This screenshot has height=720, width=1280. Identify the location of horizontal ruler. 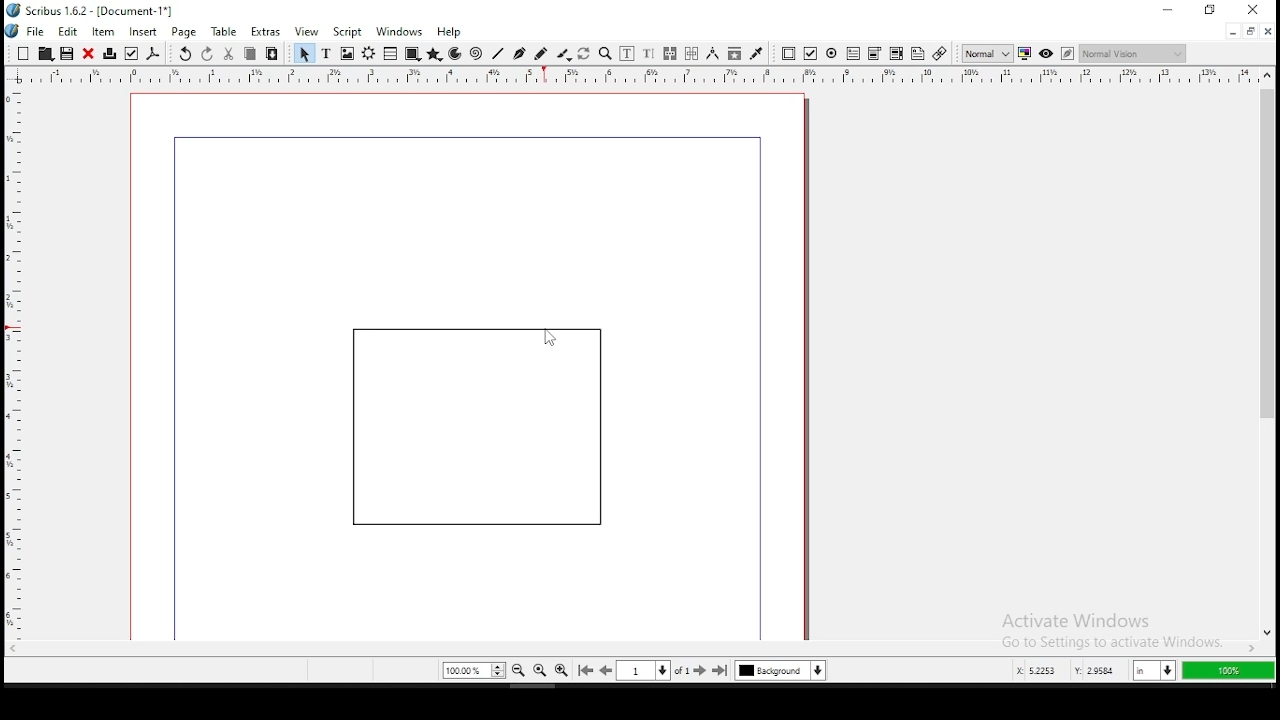
(14, 351).